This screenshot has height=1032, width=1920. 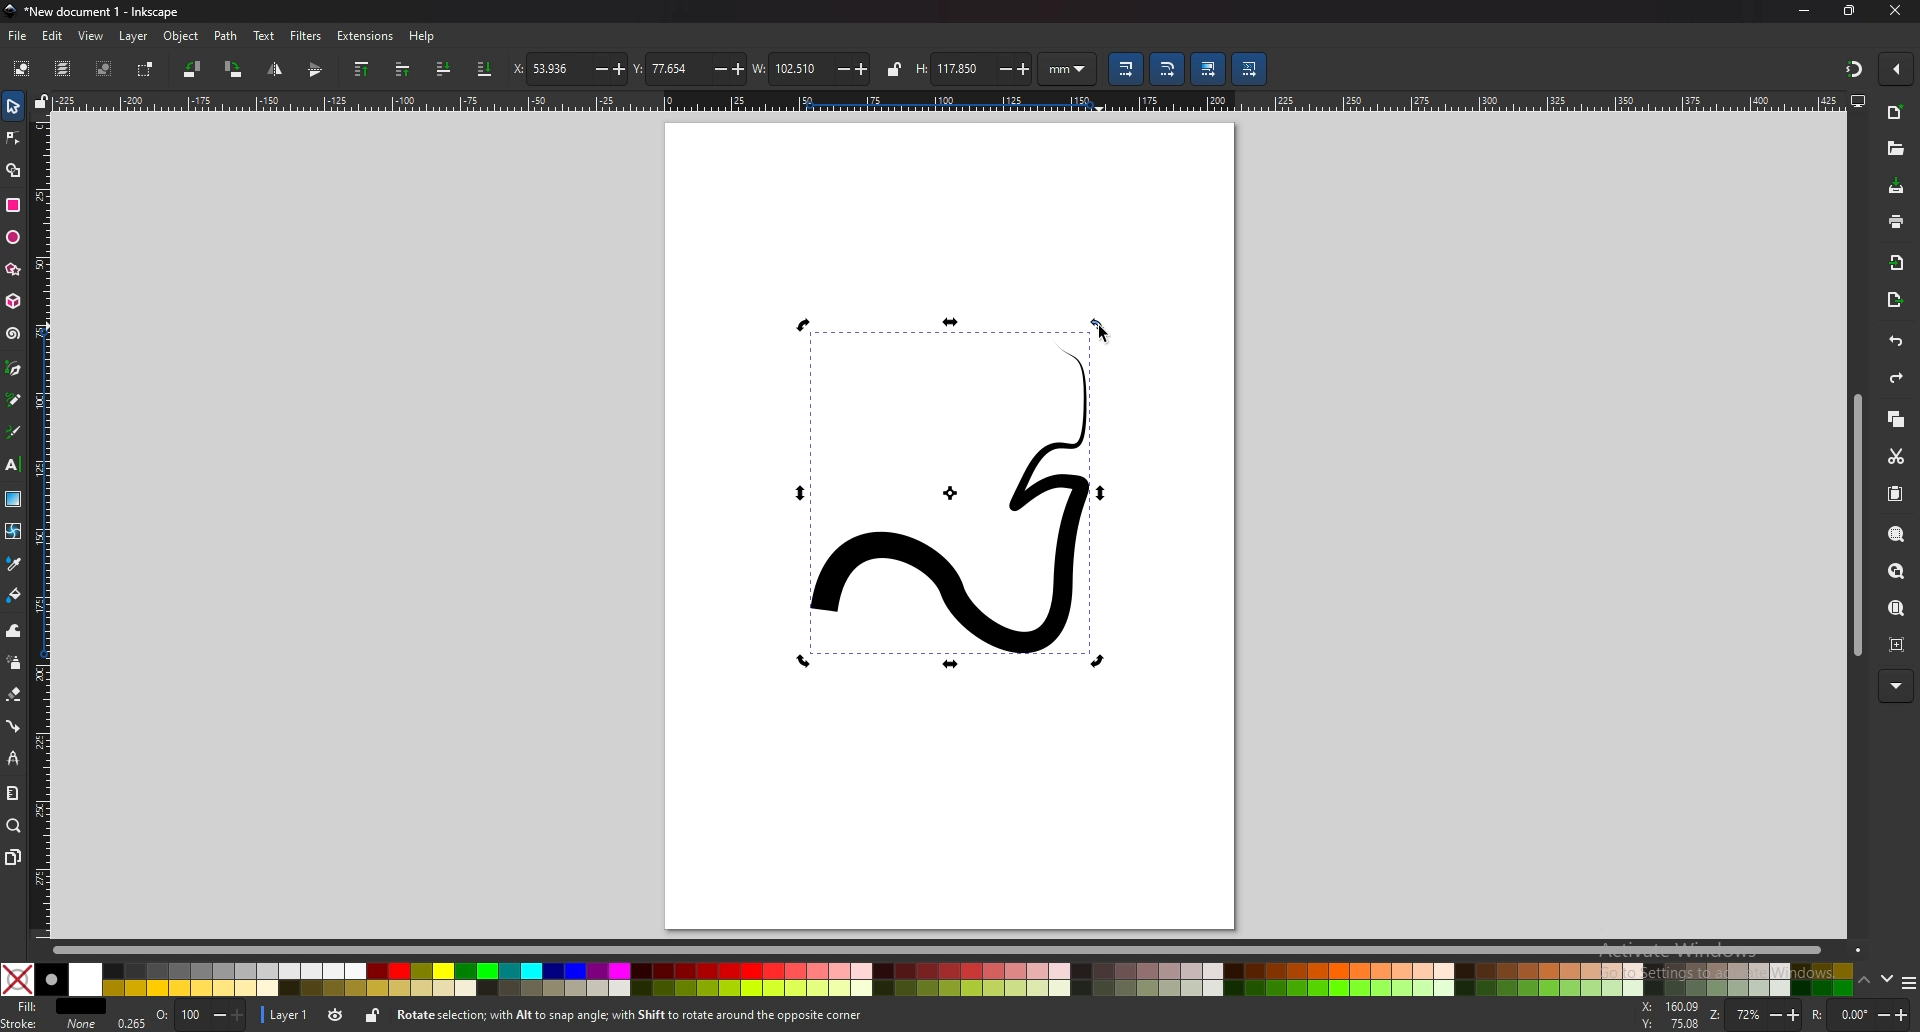 I want to click on edit, so click(x=52, y=36).